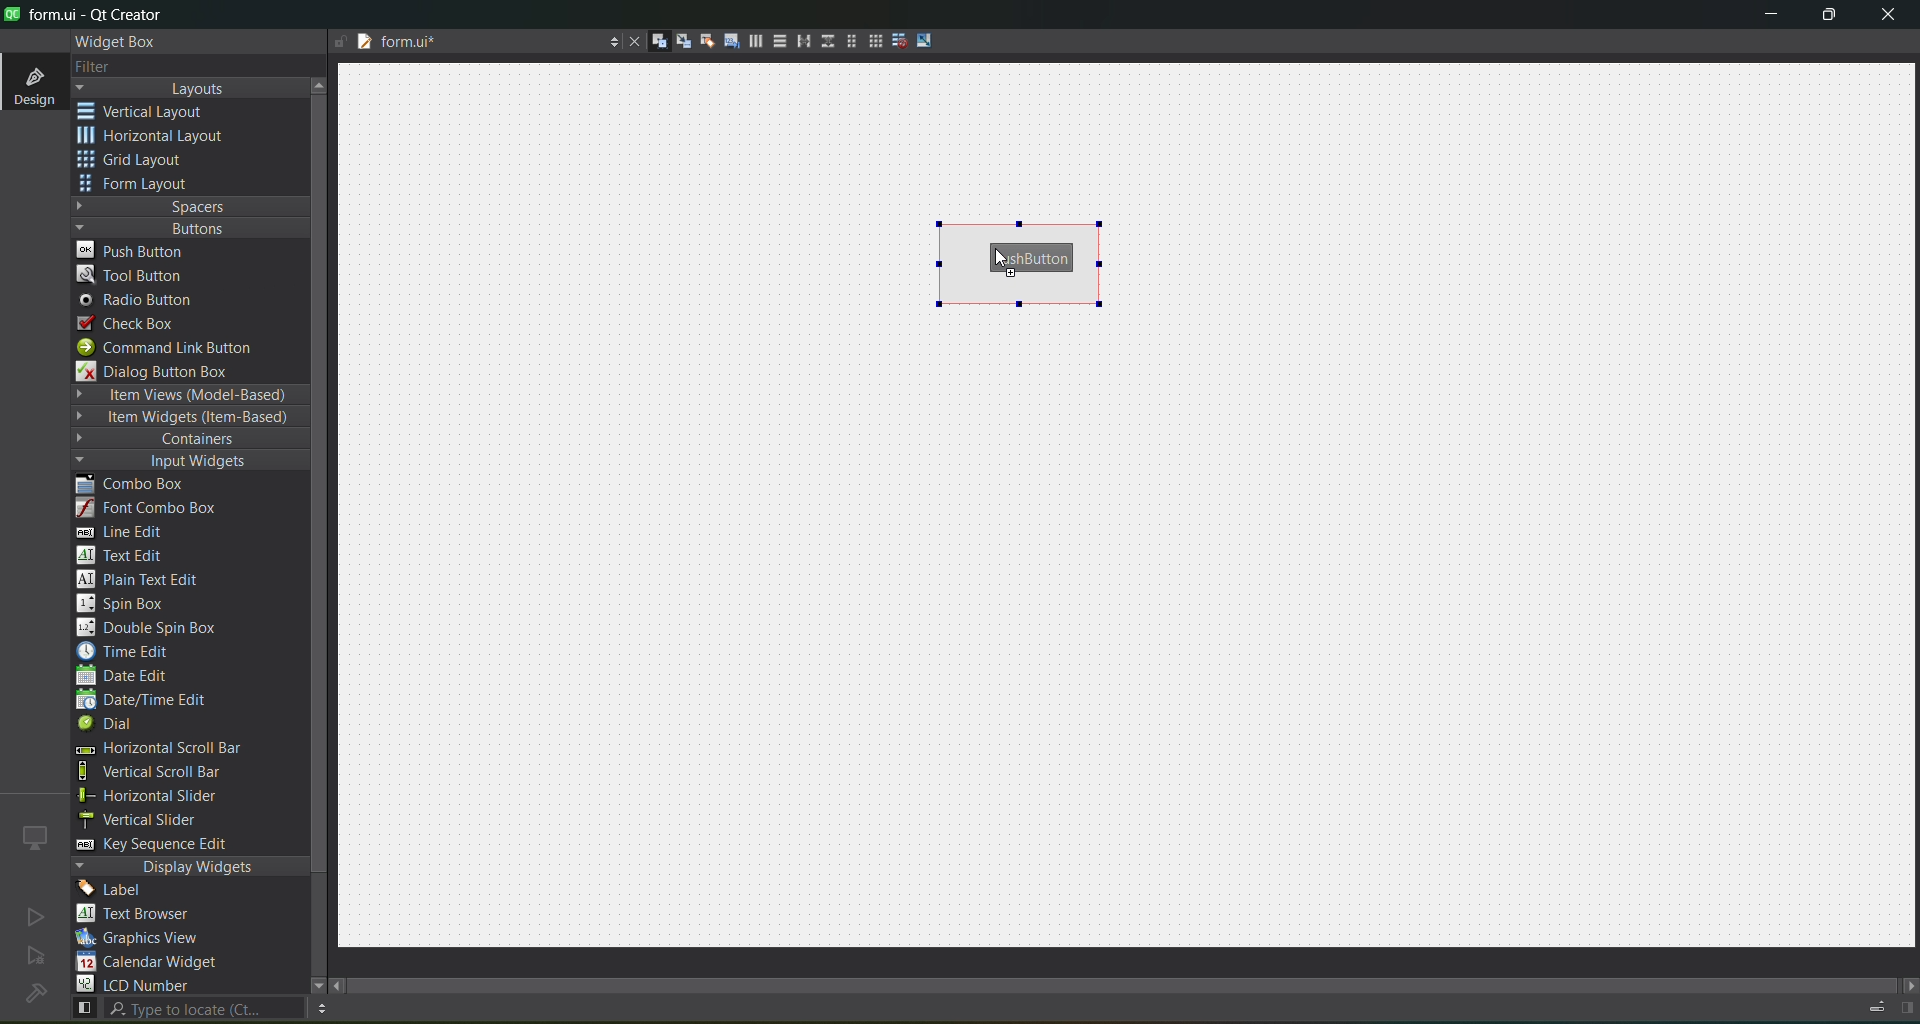 The width and height of the screenshot is (1920, 1024). I want to click on command, so click(178, 350).